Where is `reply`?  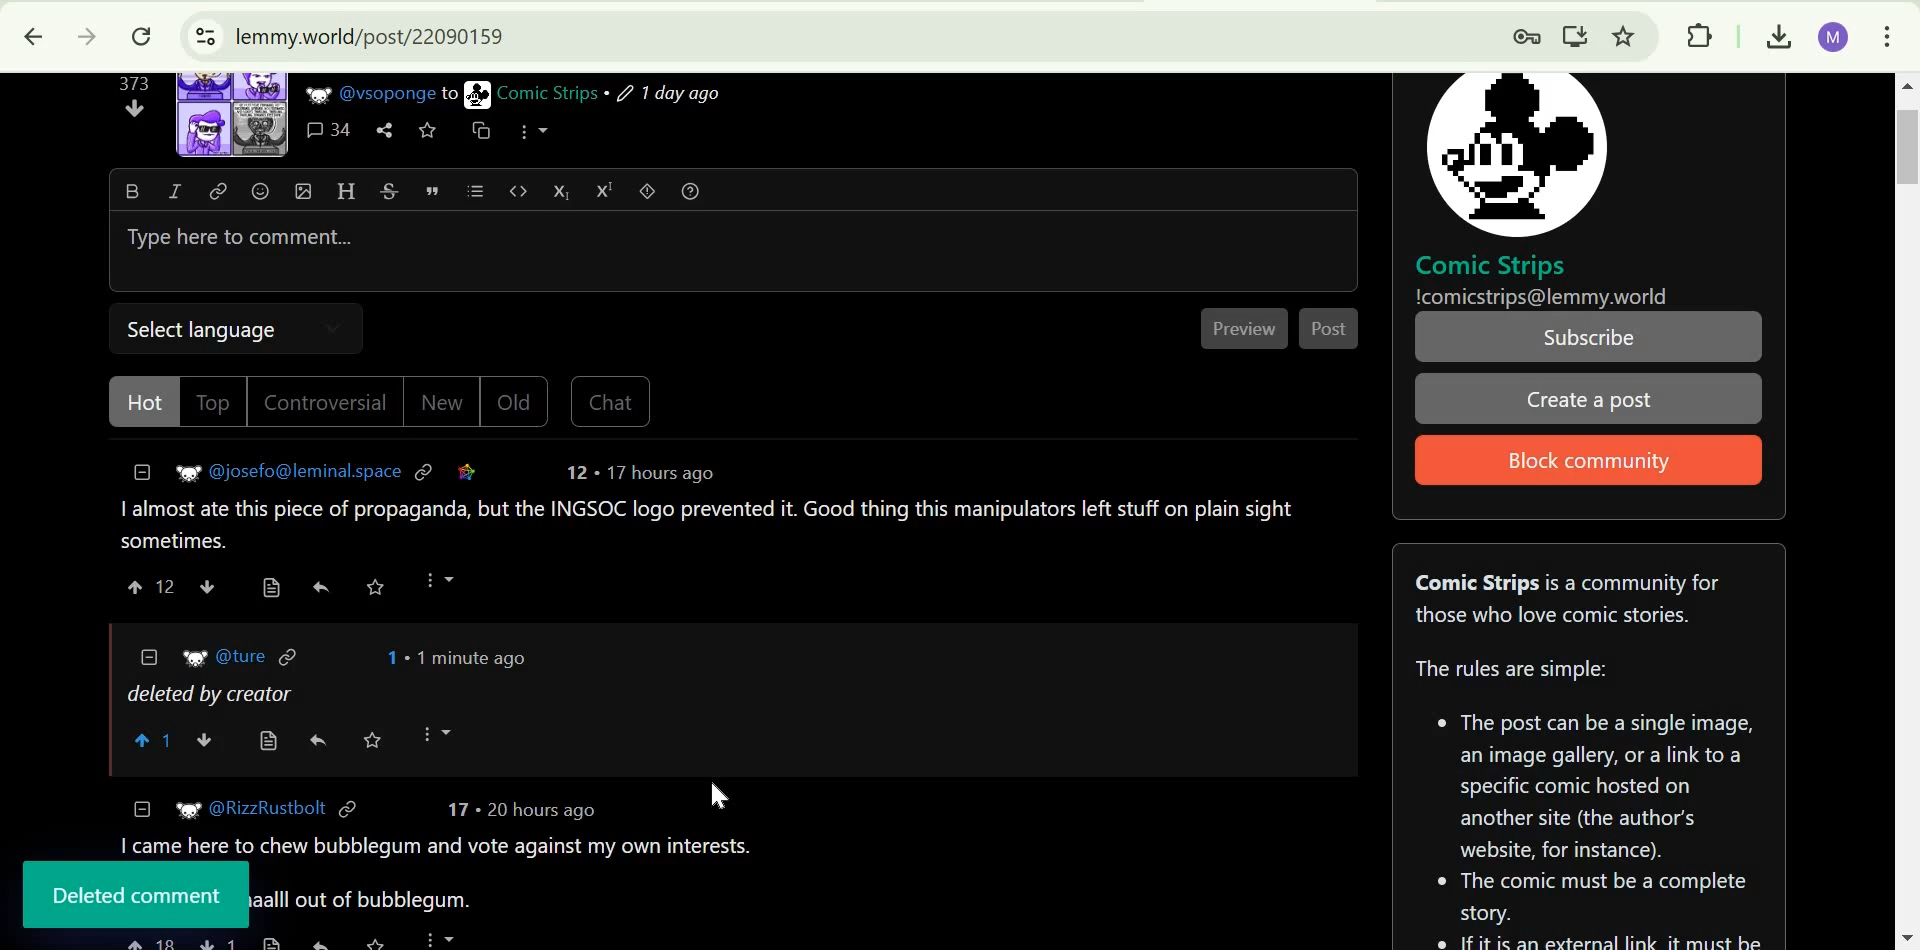 reply is located at coordinates (318, 741).